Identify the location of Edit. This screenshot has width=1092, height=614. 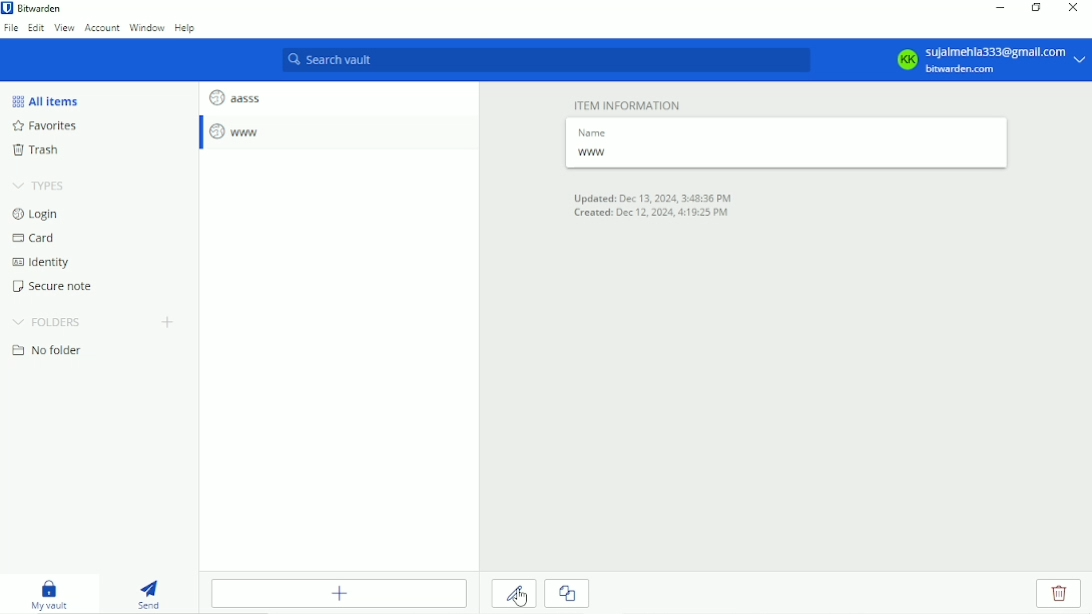
(37, 29).